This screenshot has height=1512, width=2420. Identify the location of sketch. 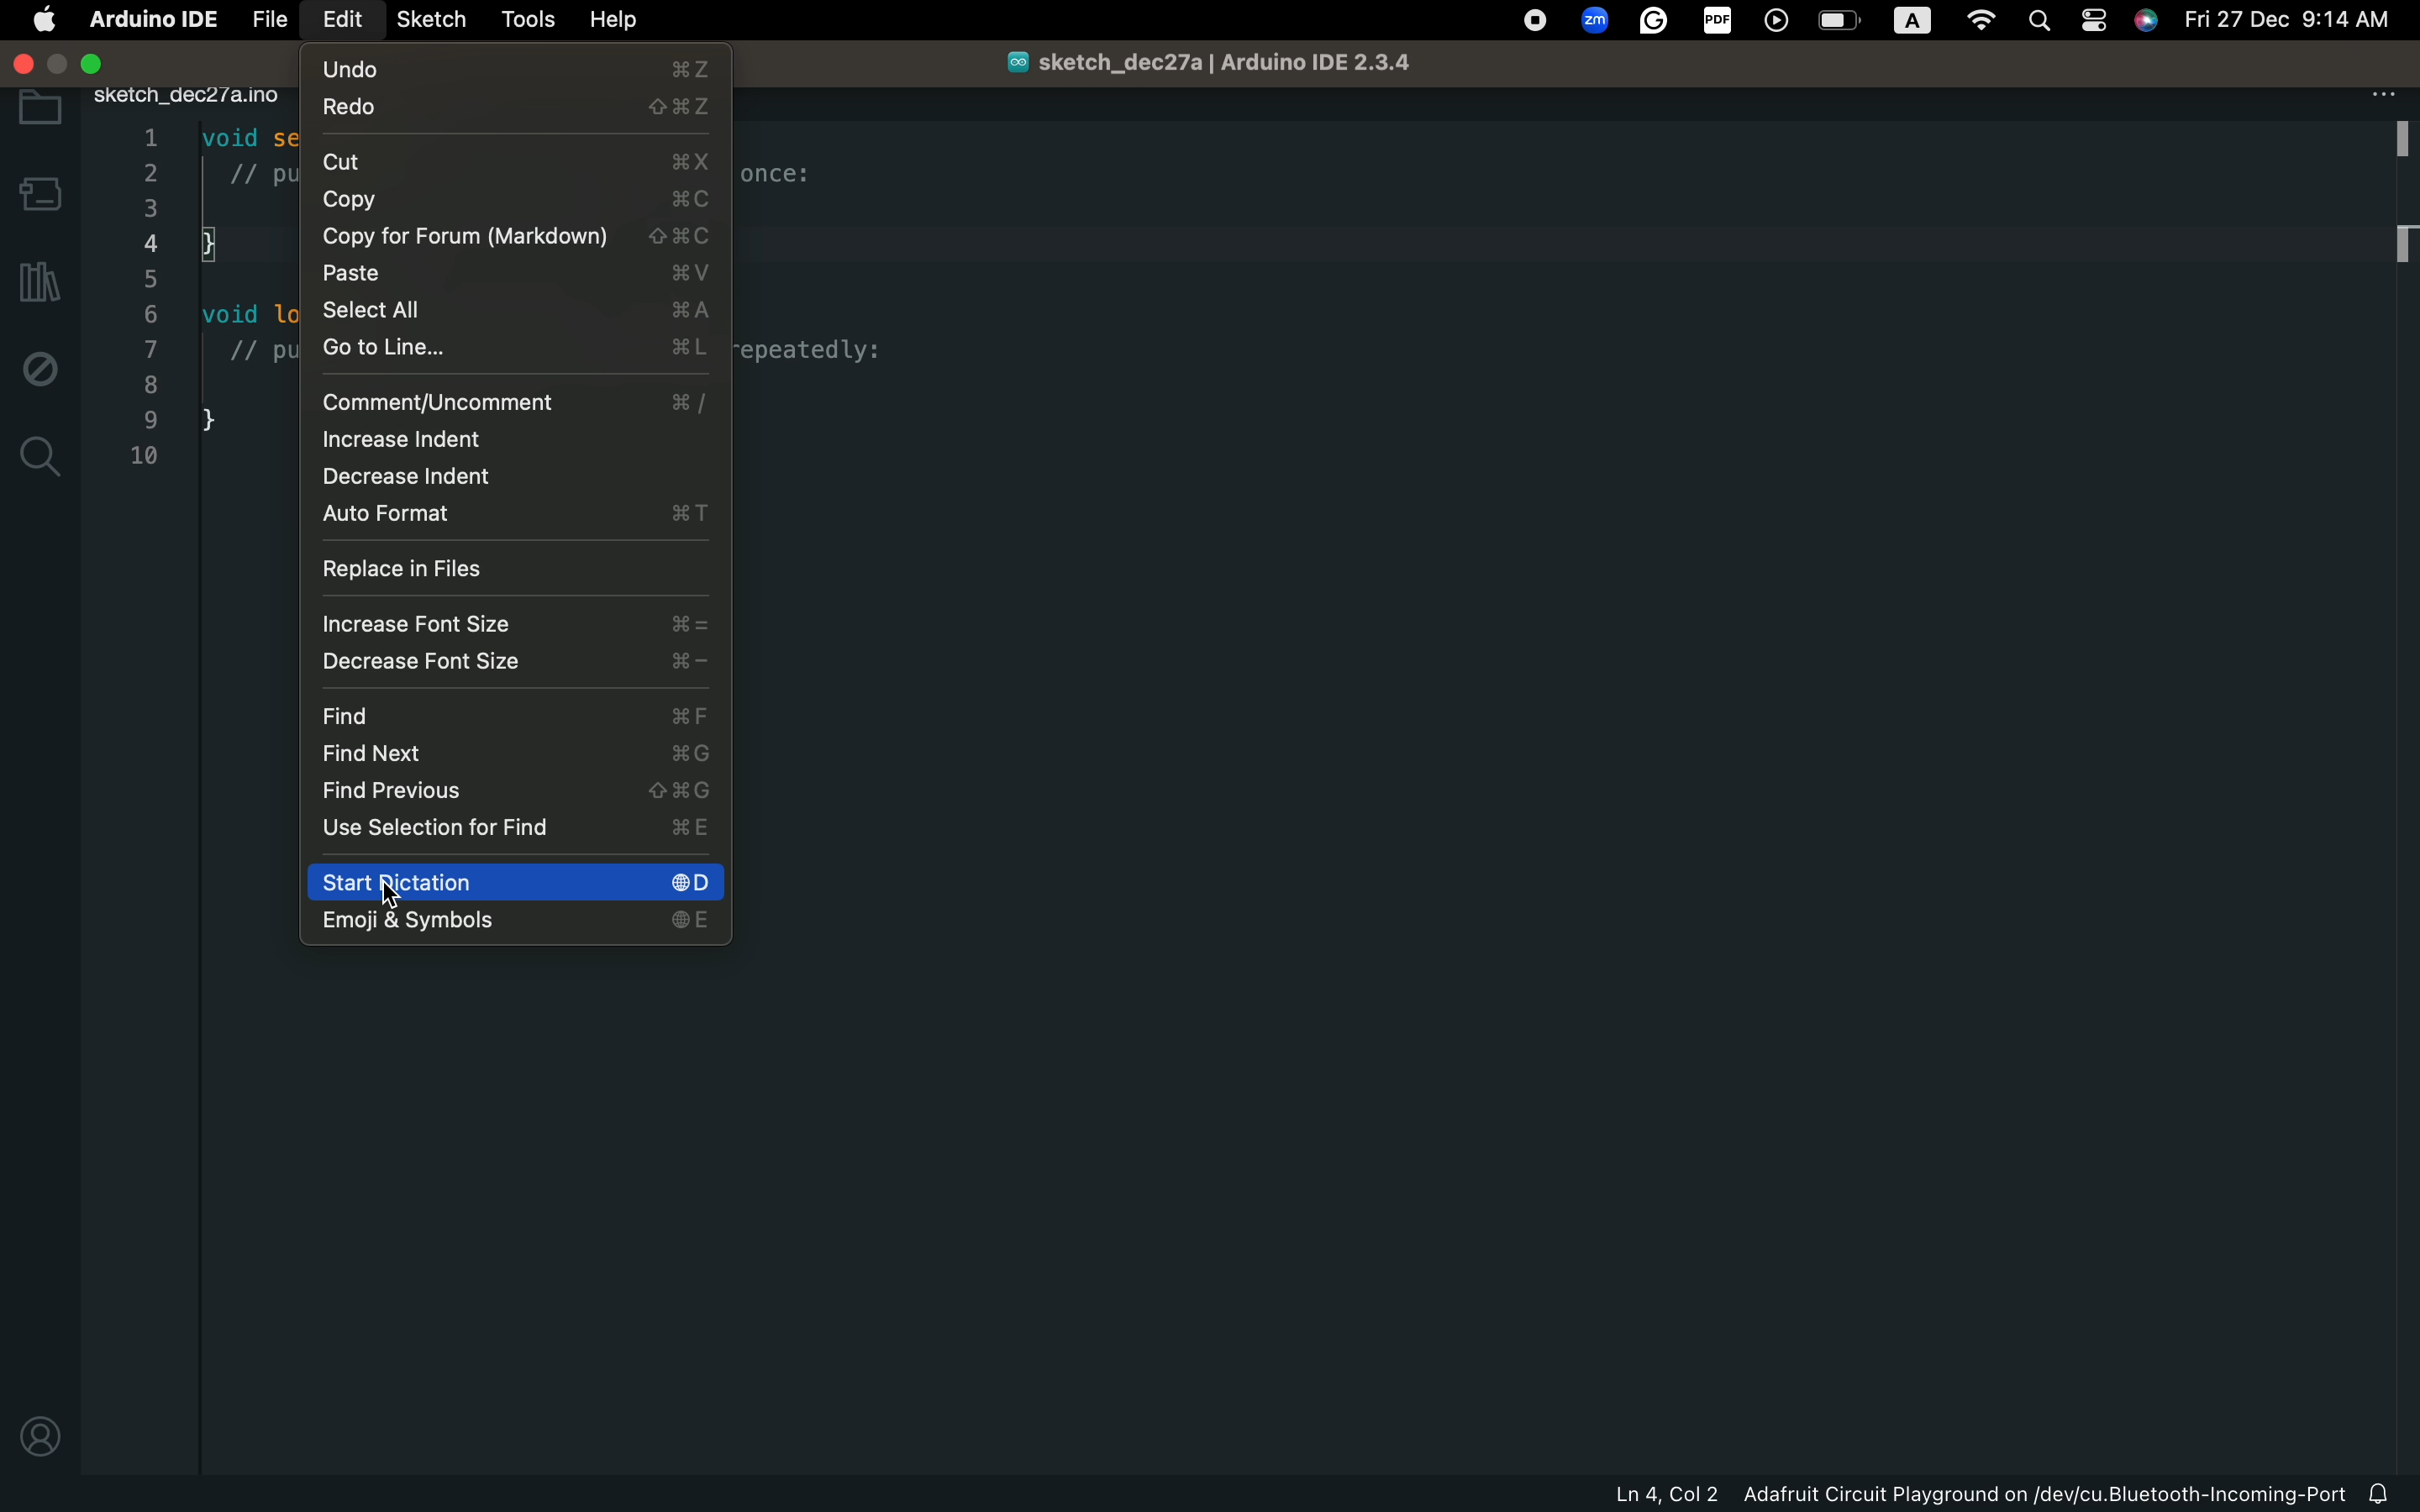
(430, 21).